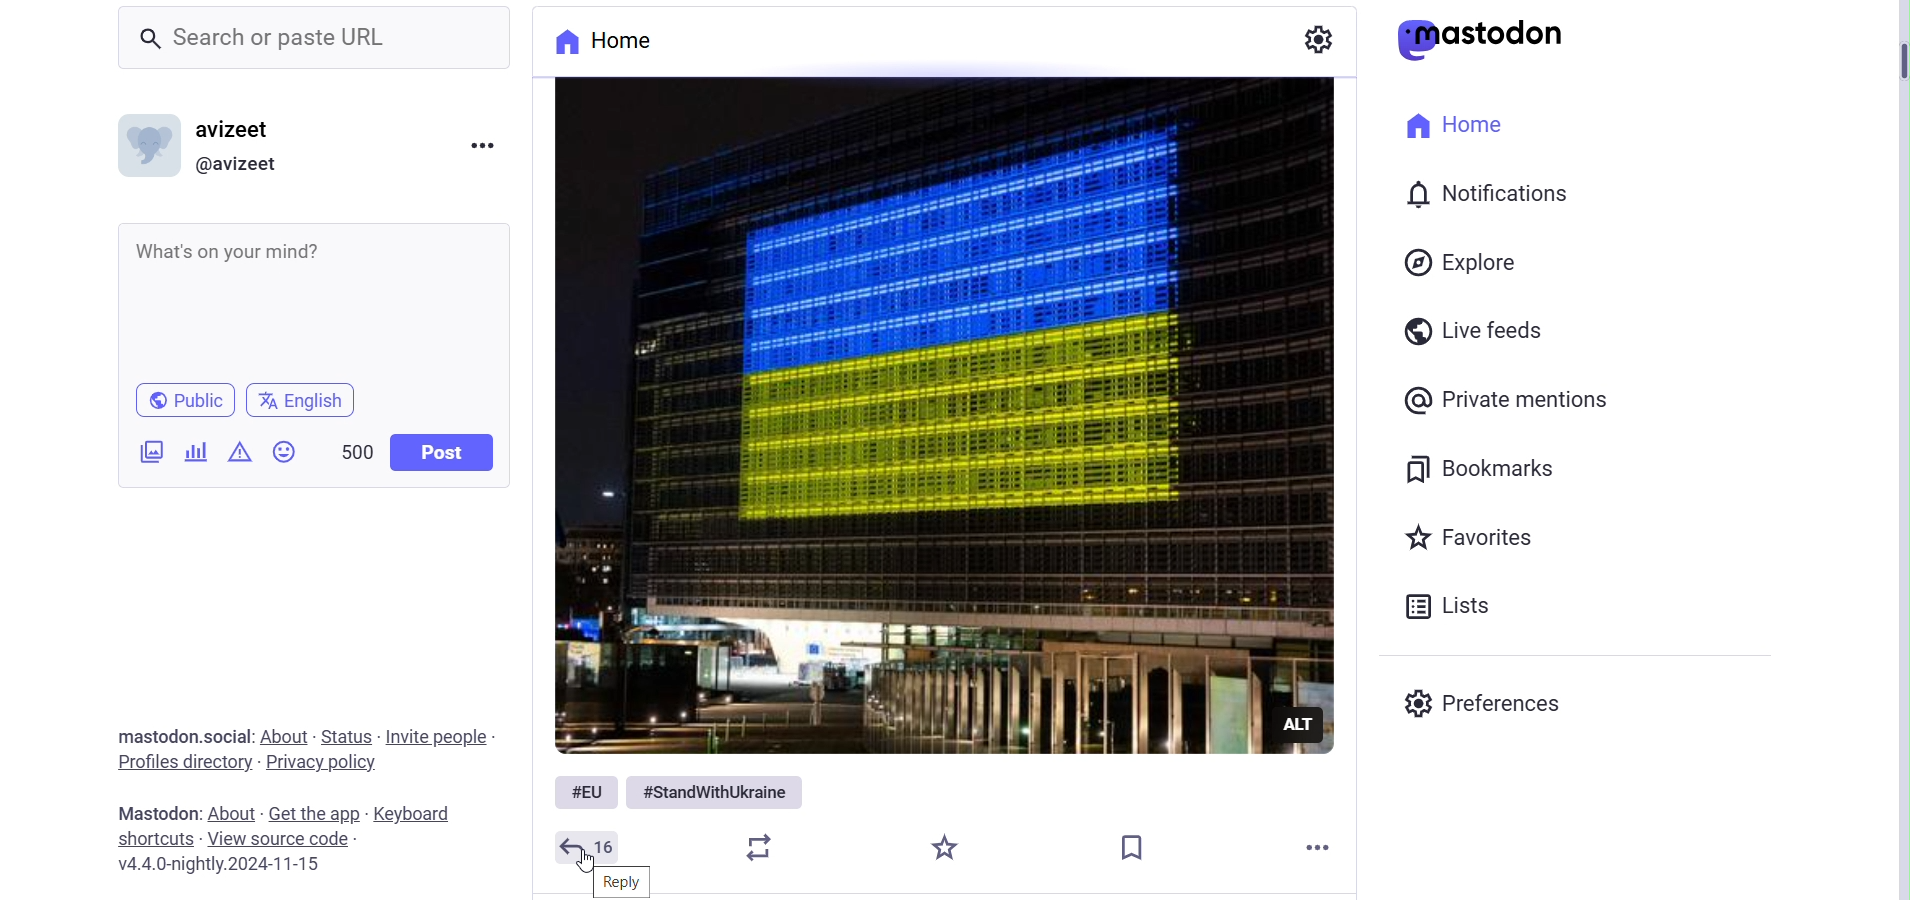 This screenshot has width=1910, height=900. Describe the element at coordinates (156, 840) in the screenshot. I see `Shortcuts` at that location.